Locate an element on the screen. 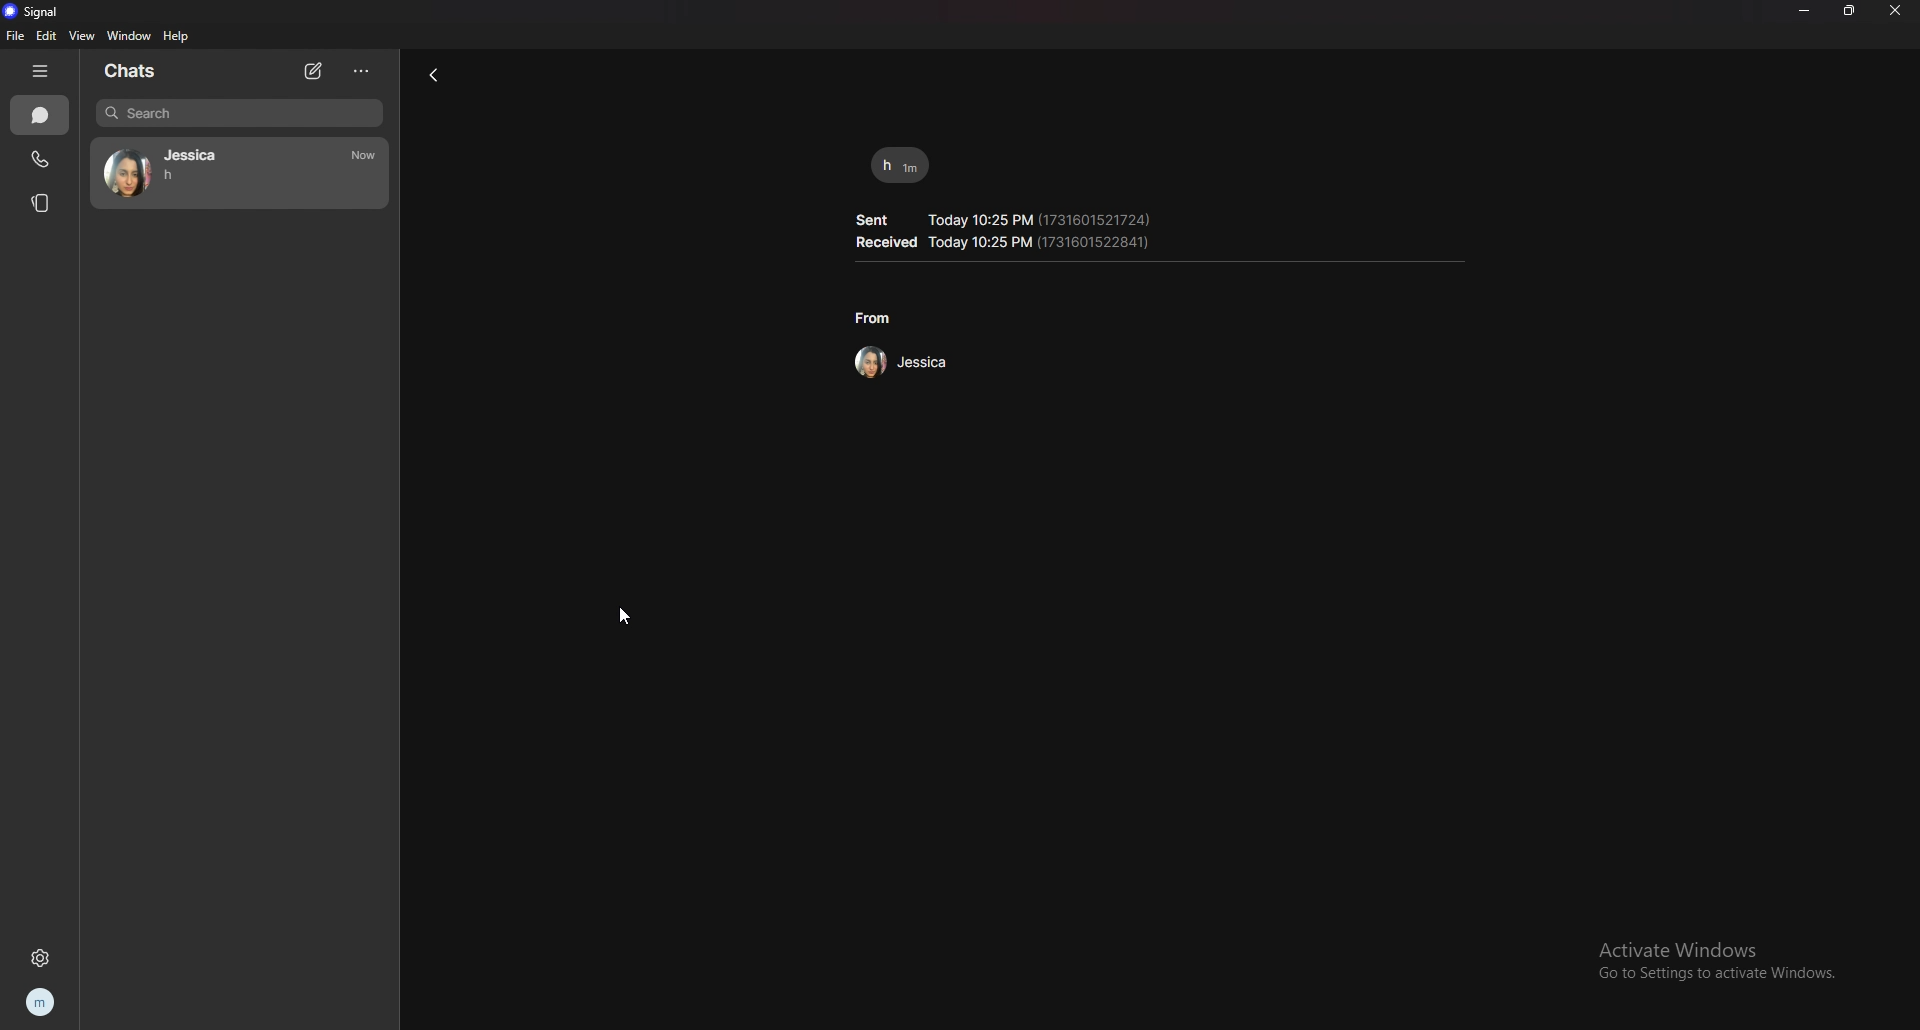 The image size is (1920, 1030). close is located at coordinates (1898, 13).